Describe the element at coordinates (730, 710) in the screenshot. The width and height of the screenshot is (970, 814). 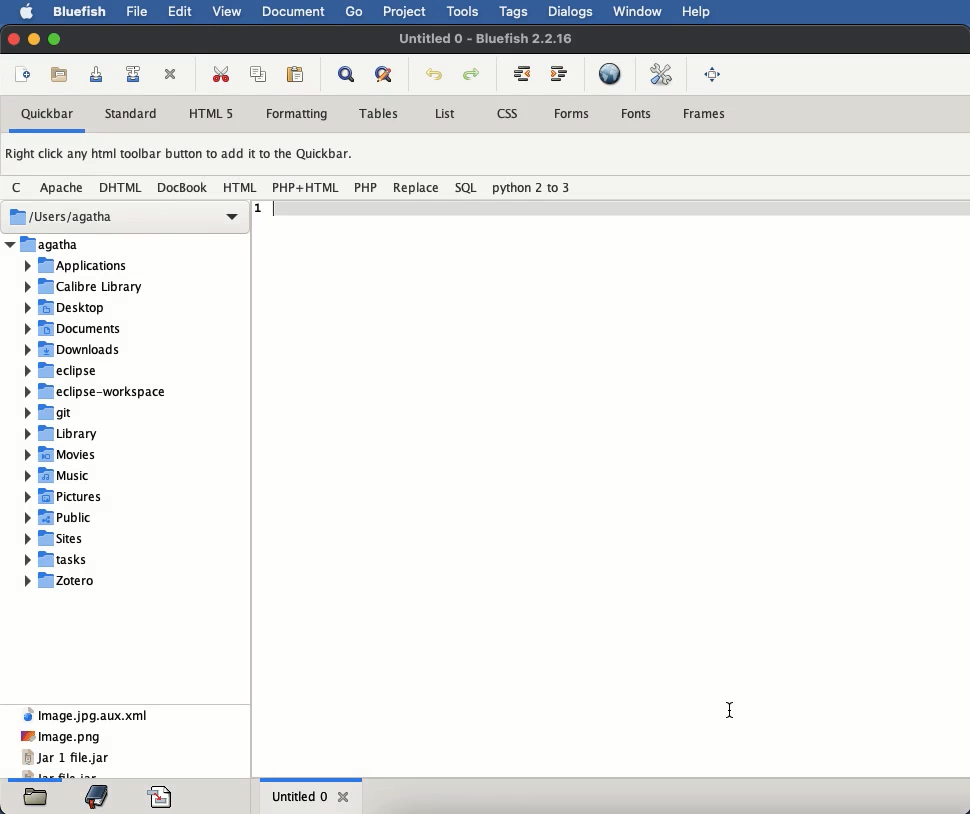
I see `Cursor` at that location.